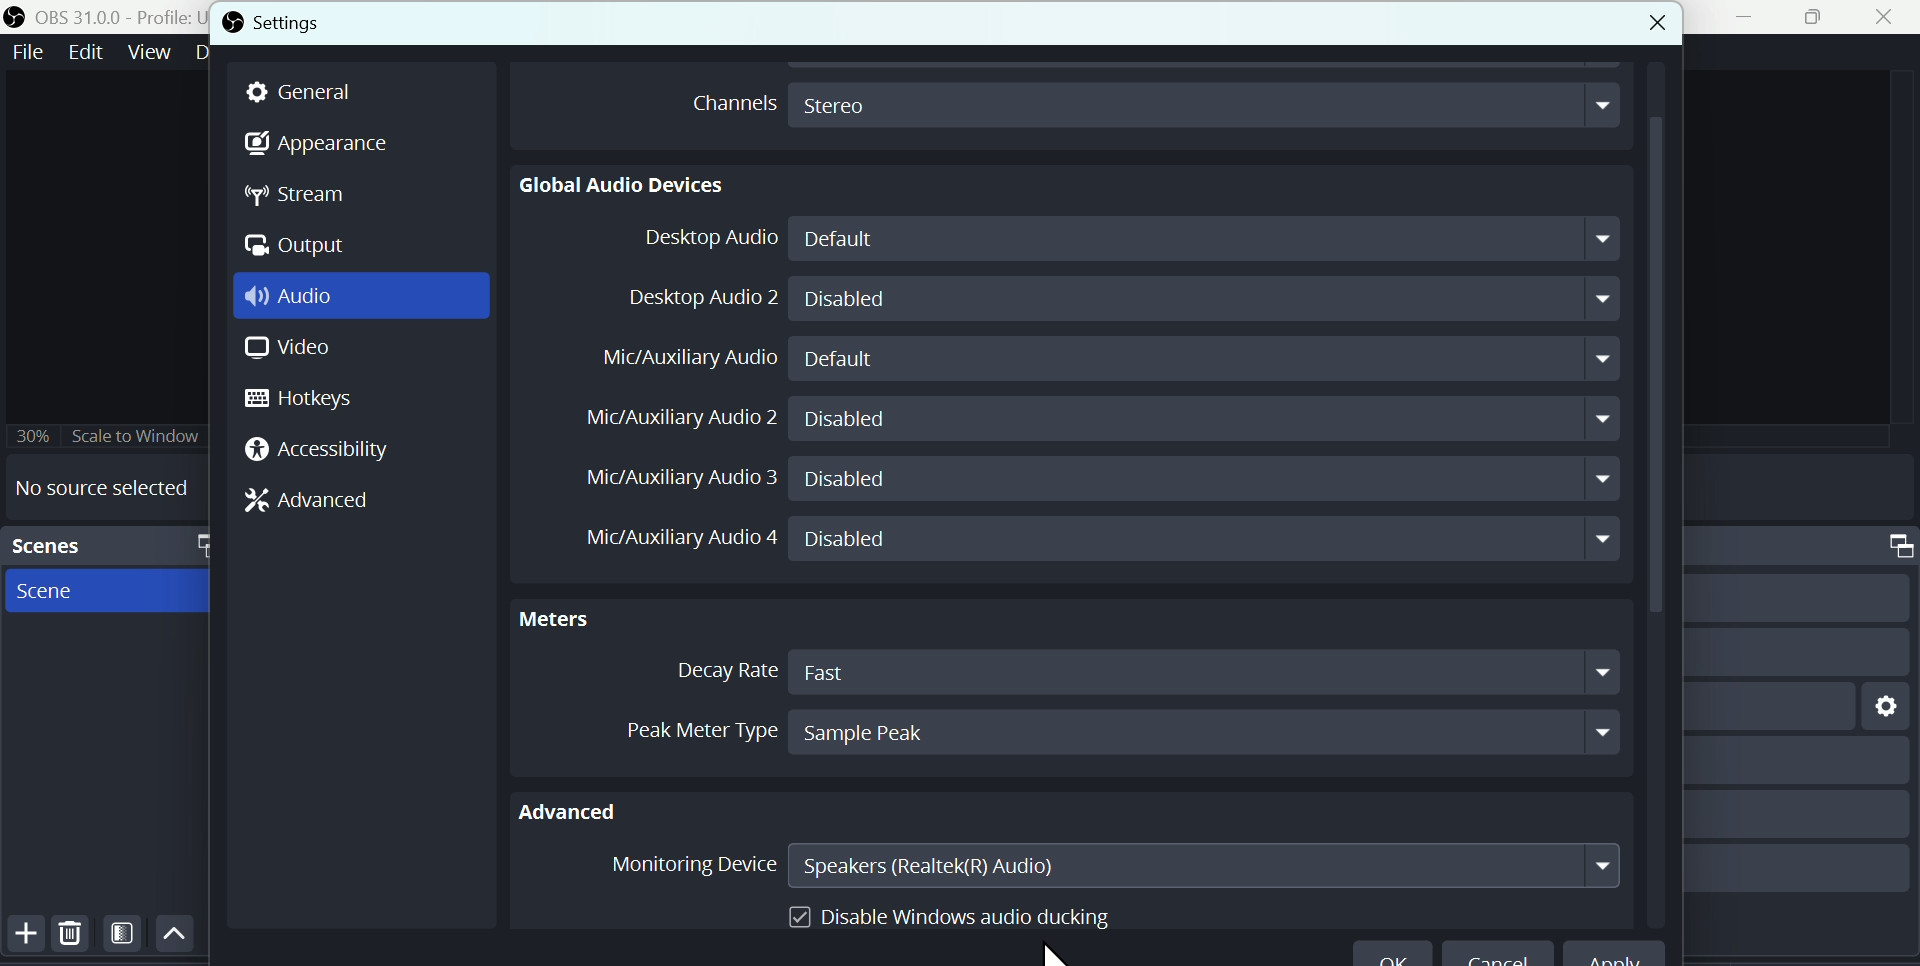  What do you see at coordinates (83, 52) in the screenshot?
I see `Edit` at bounding box center [83, 52].